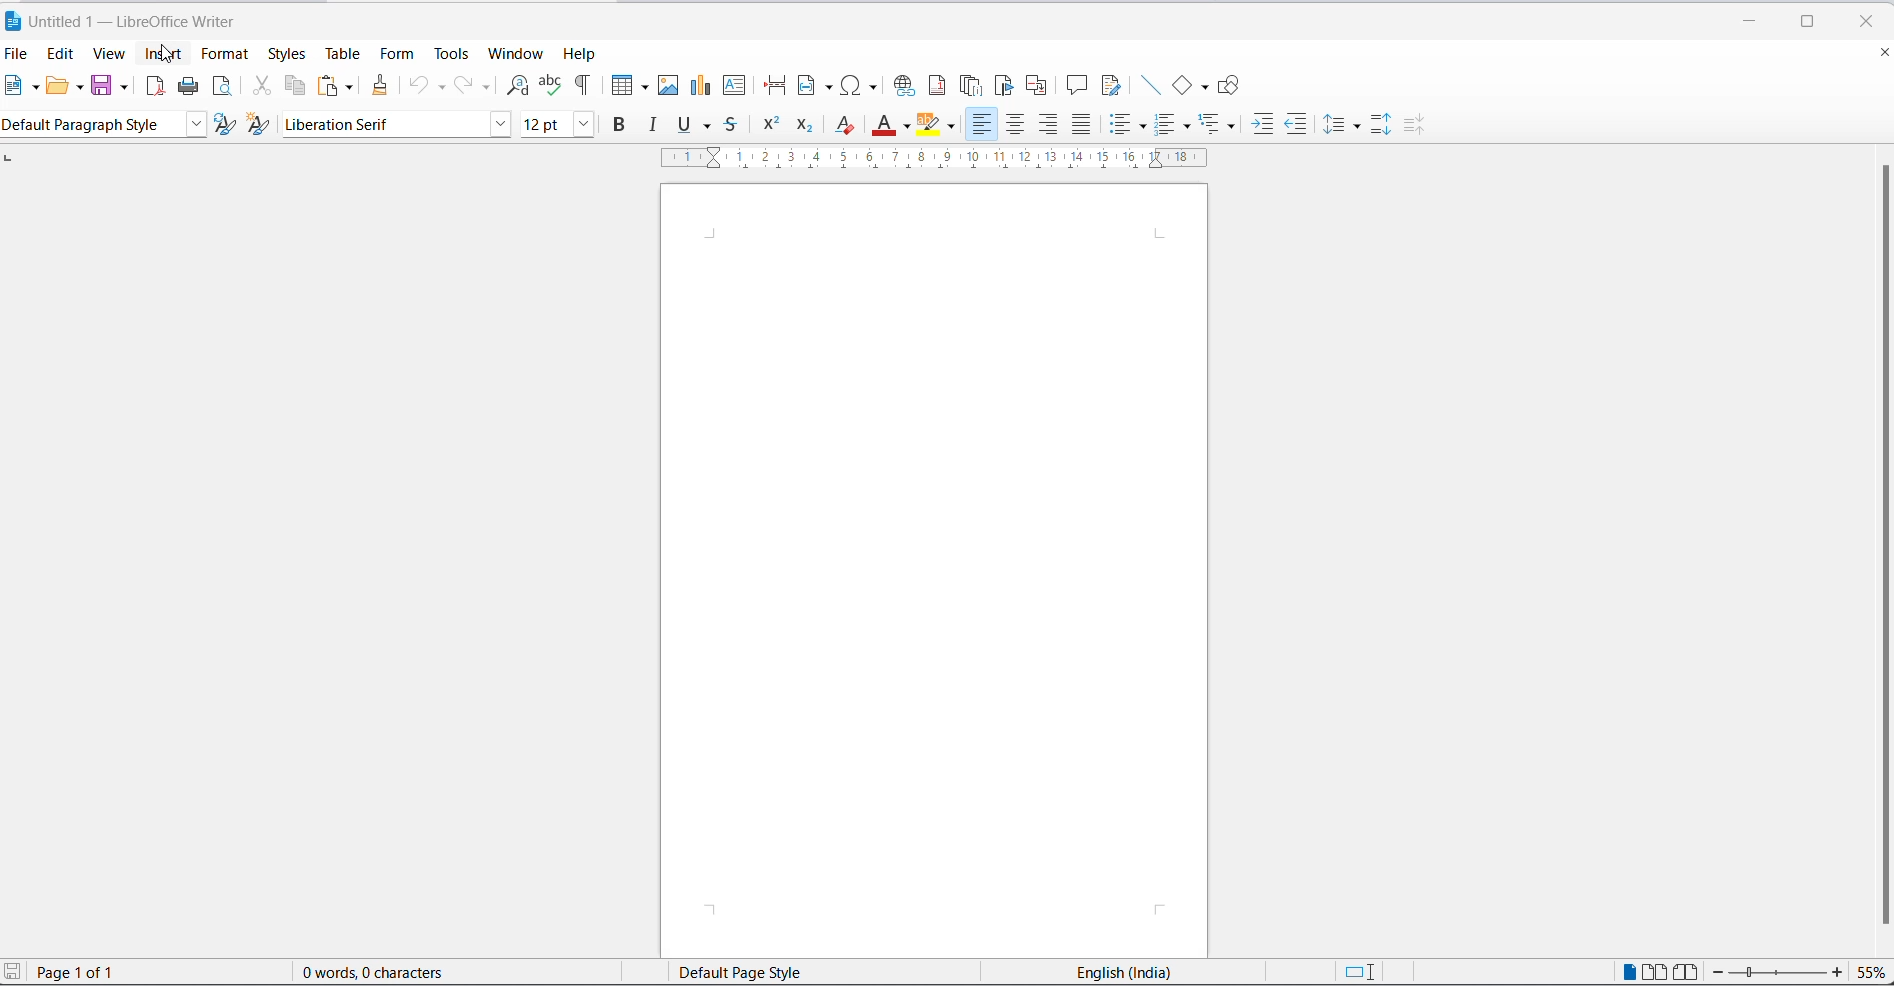  I want to click on line spacing options, so click(1360, 125).